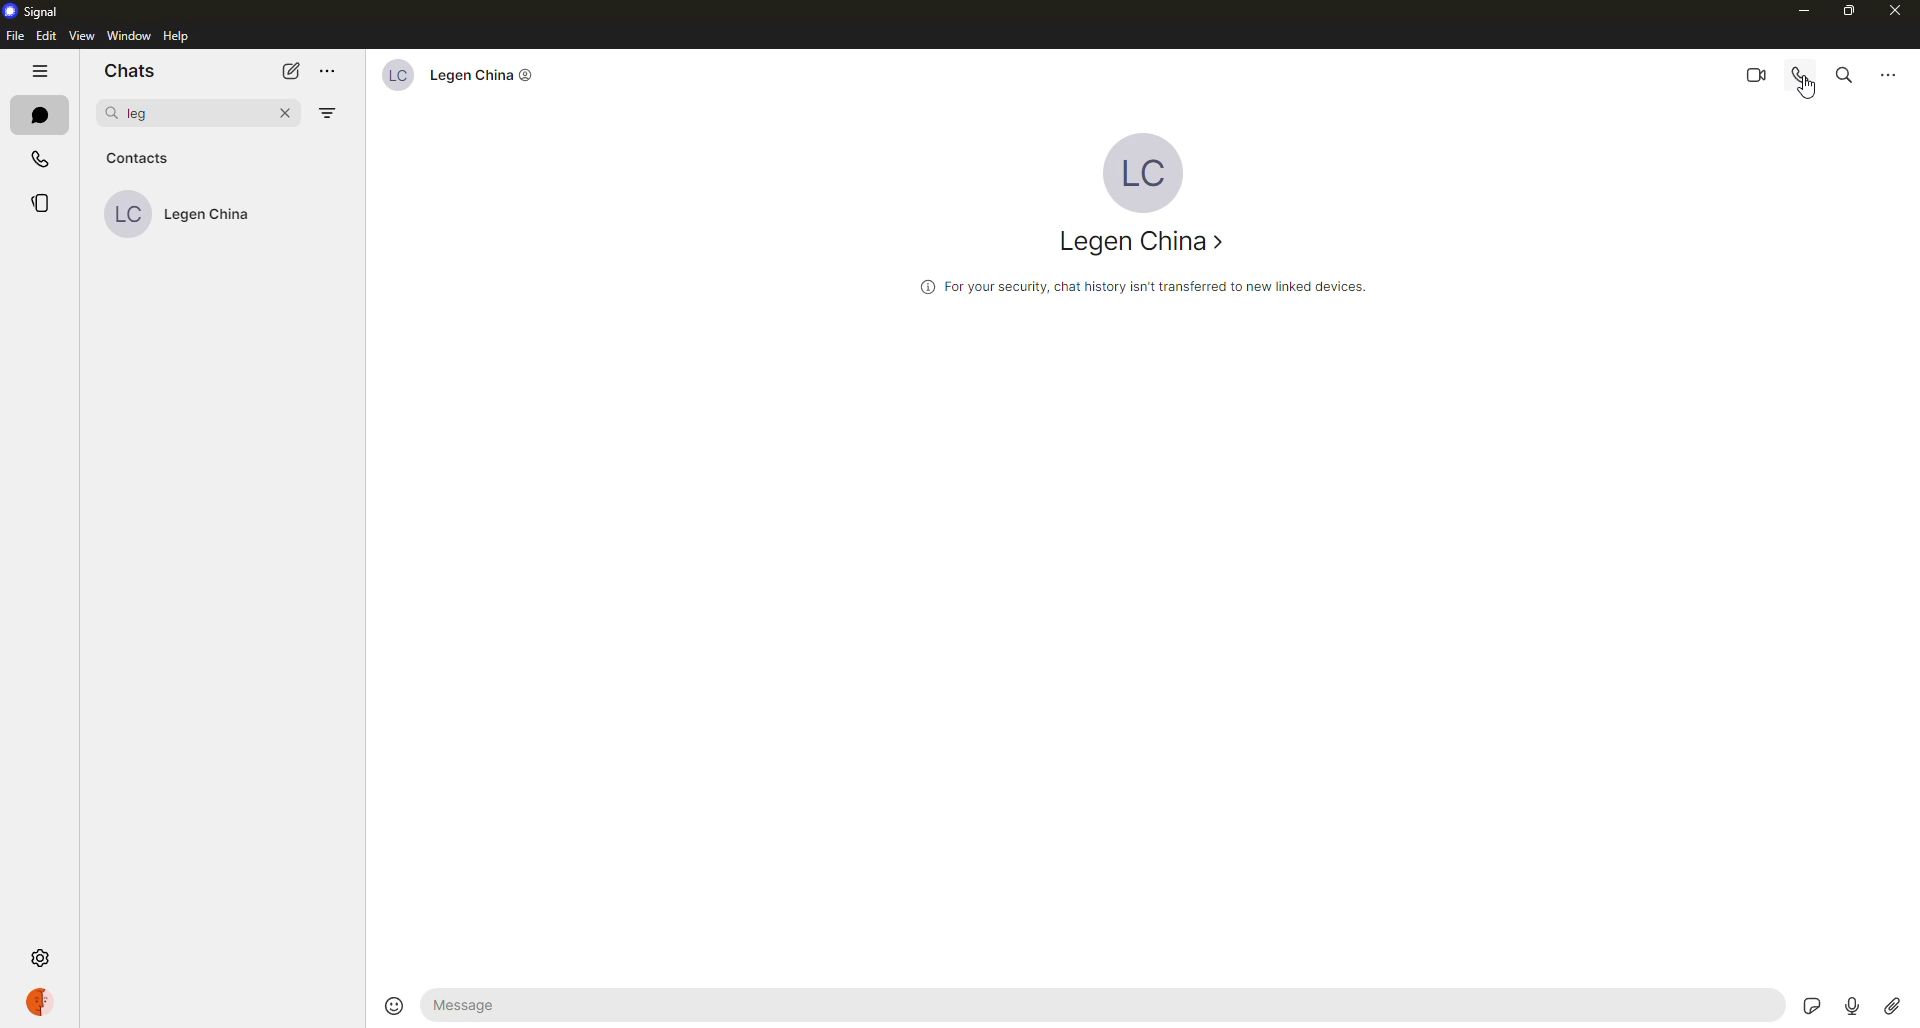  I want to click on message, so click(529, 1008).